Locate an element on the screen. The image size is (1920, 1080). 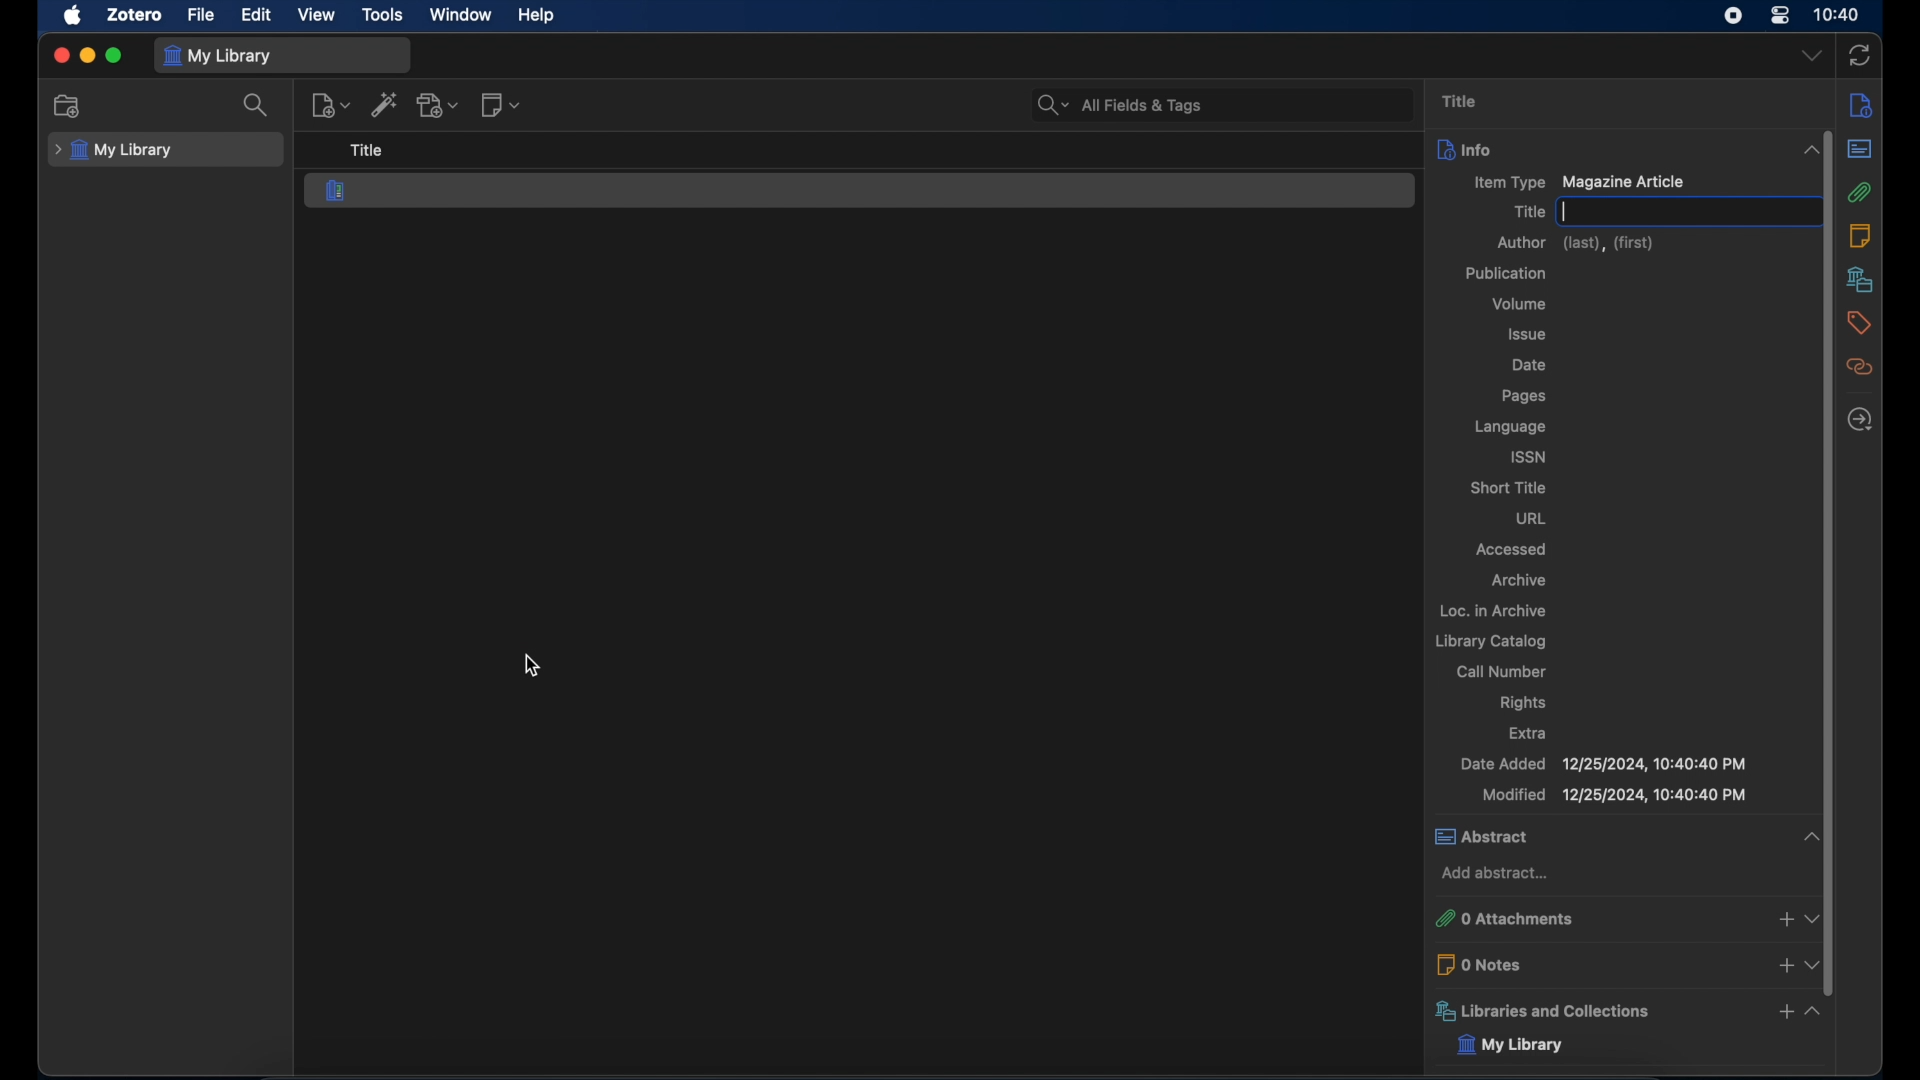
info is located at coordinates (1862, 107).